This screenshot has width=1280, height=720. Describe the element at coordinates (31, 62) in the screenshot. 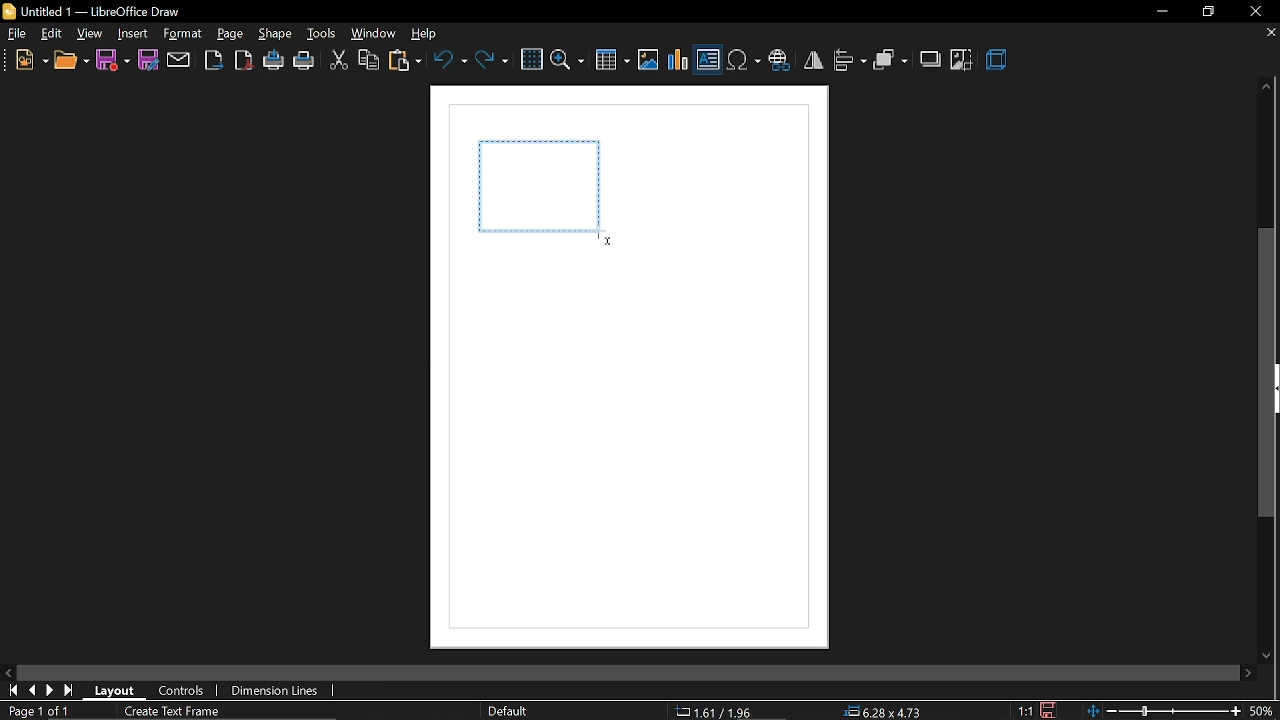

I see `new` at that location.